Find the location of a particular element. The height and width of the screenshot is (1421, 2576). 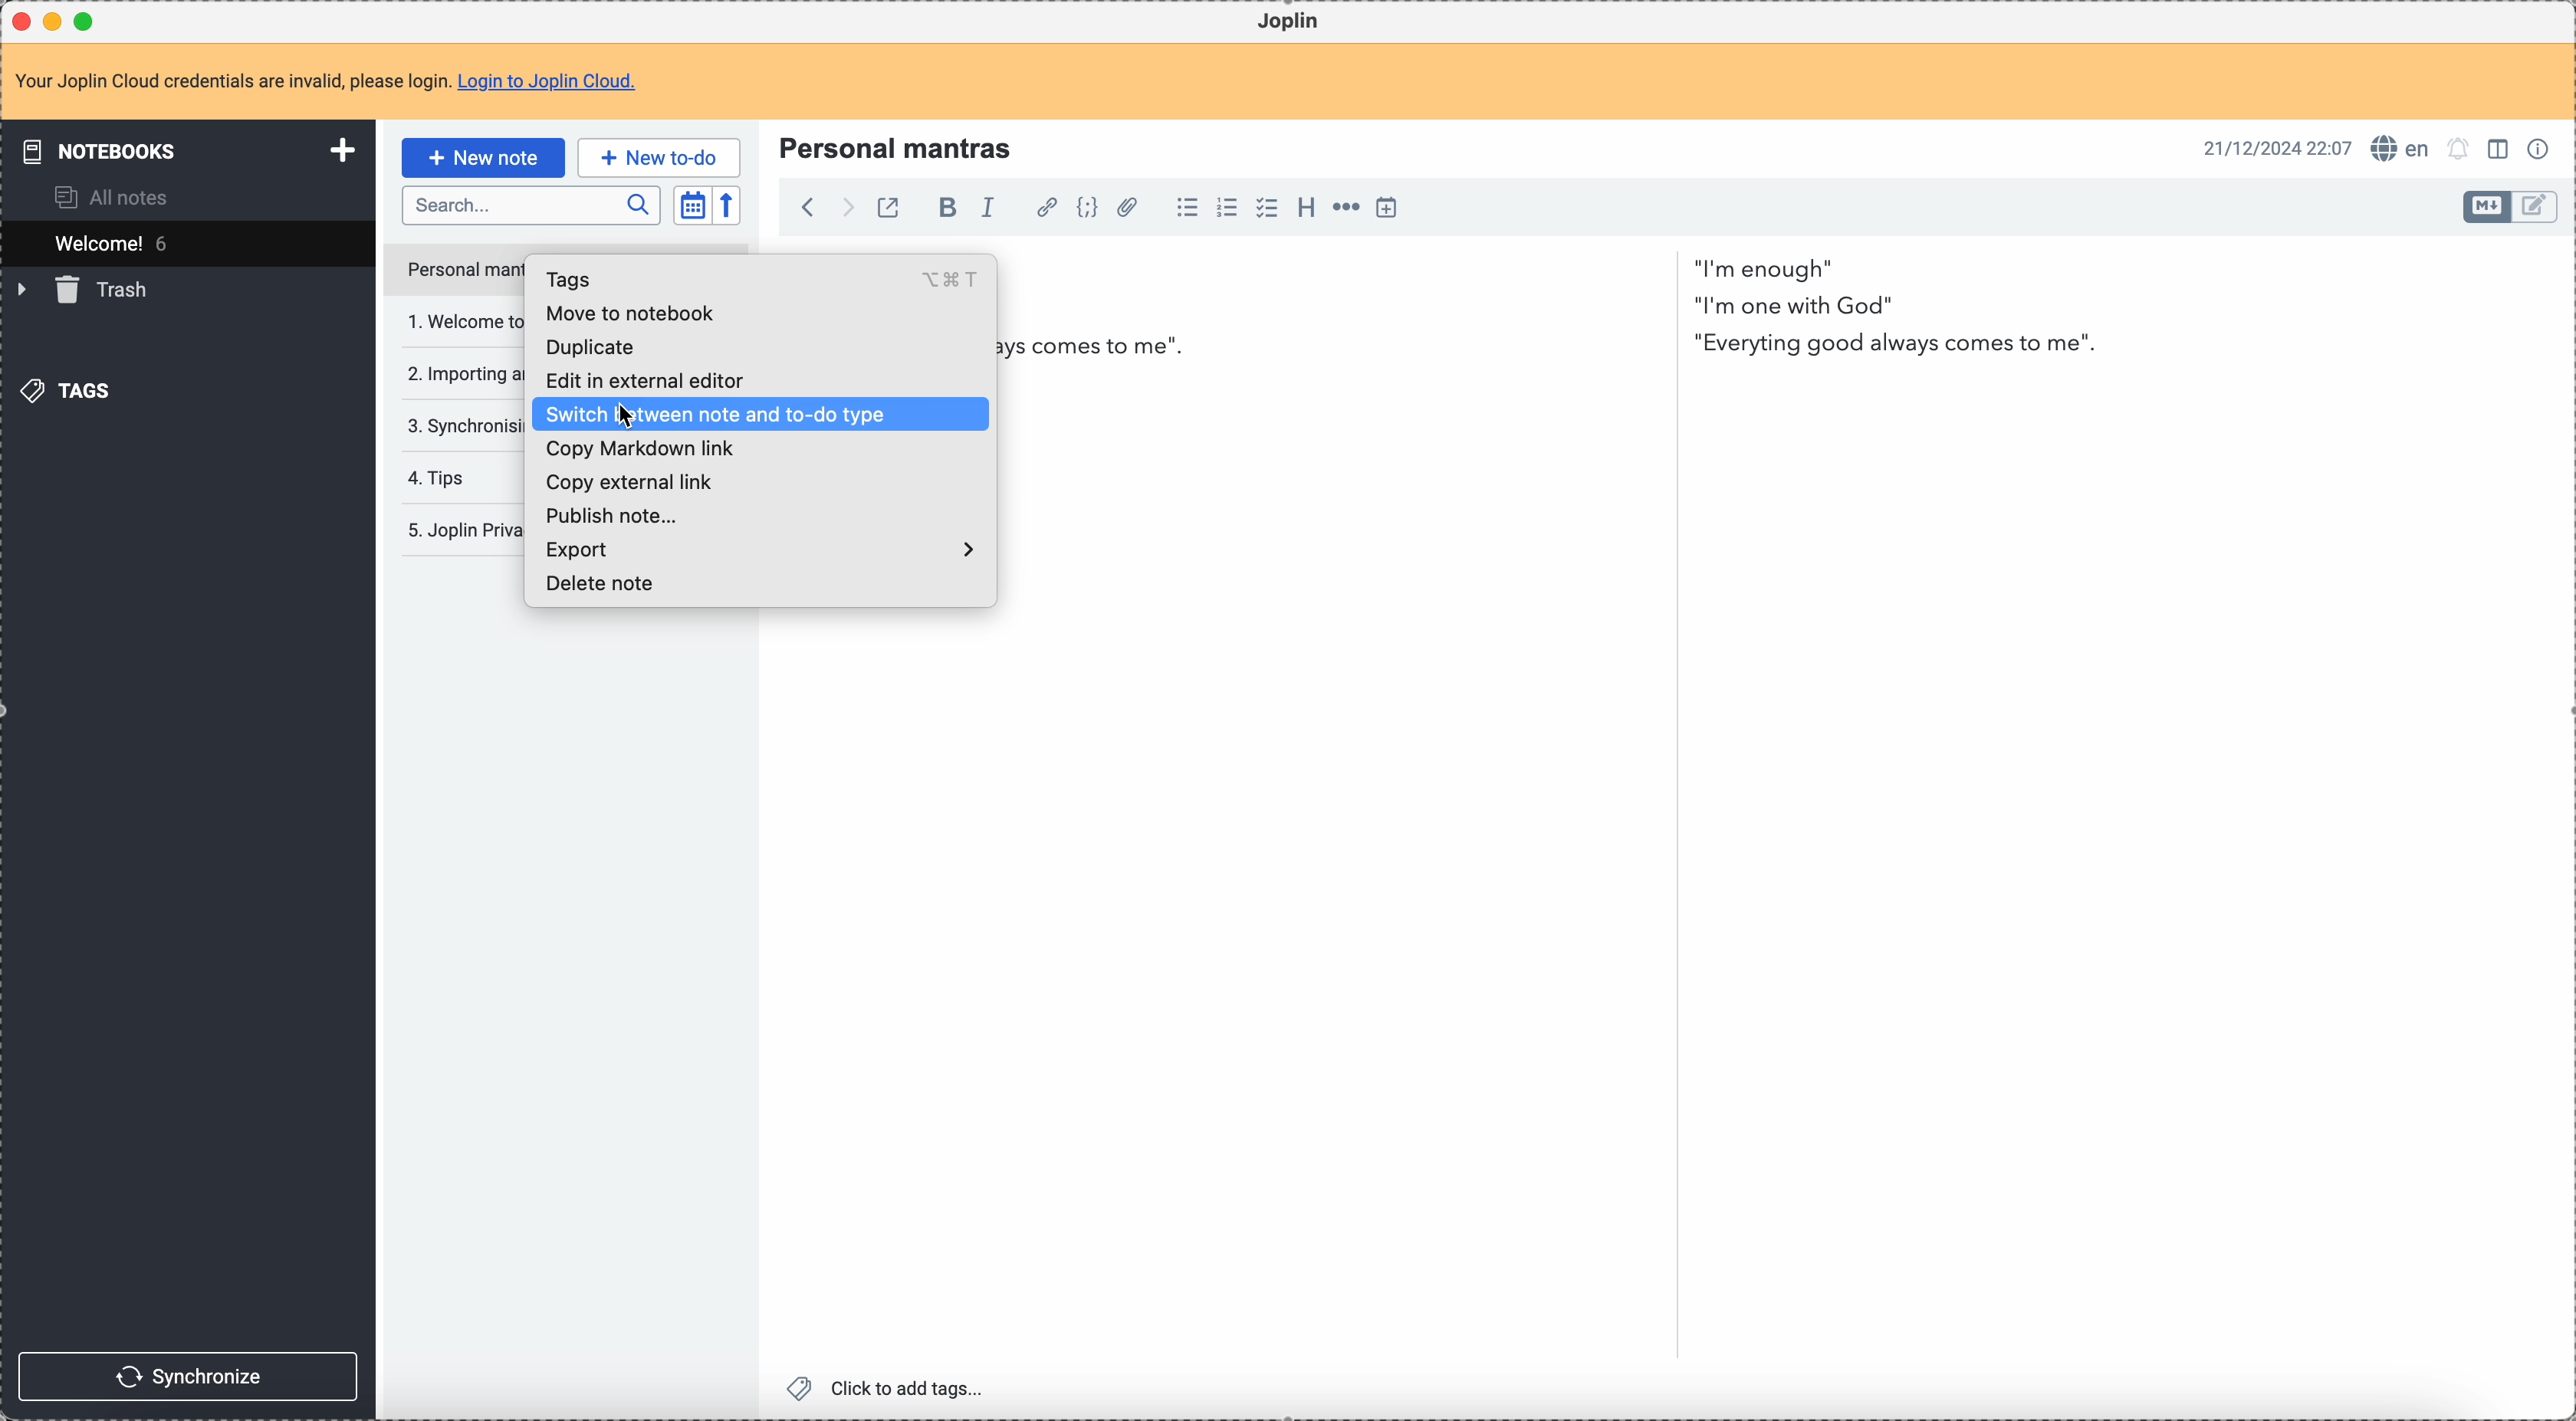

synchronising your notes is located at coordinates (464, 426).